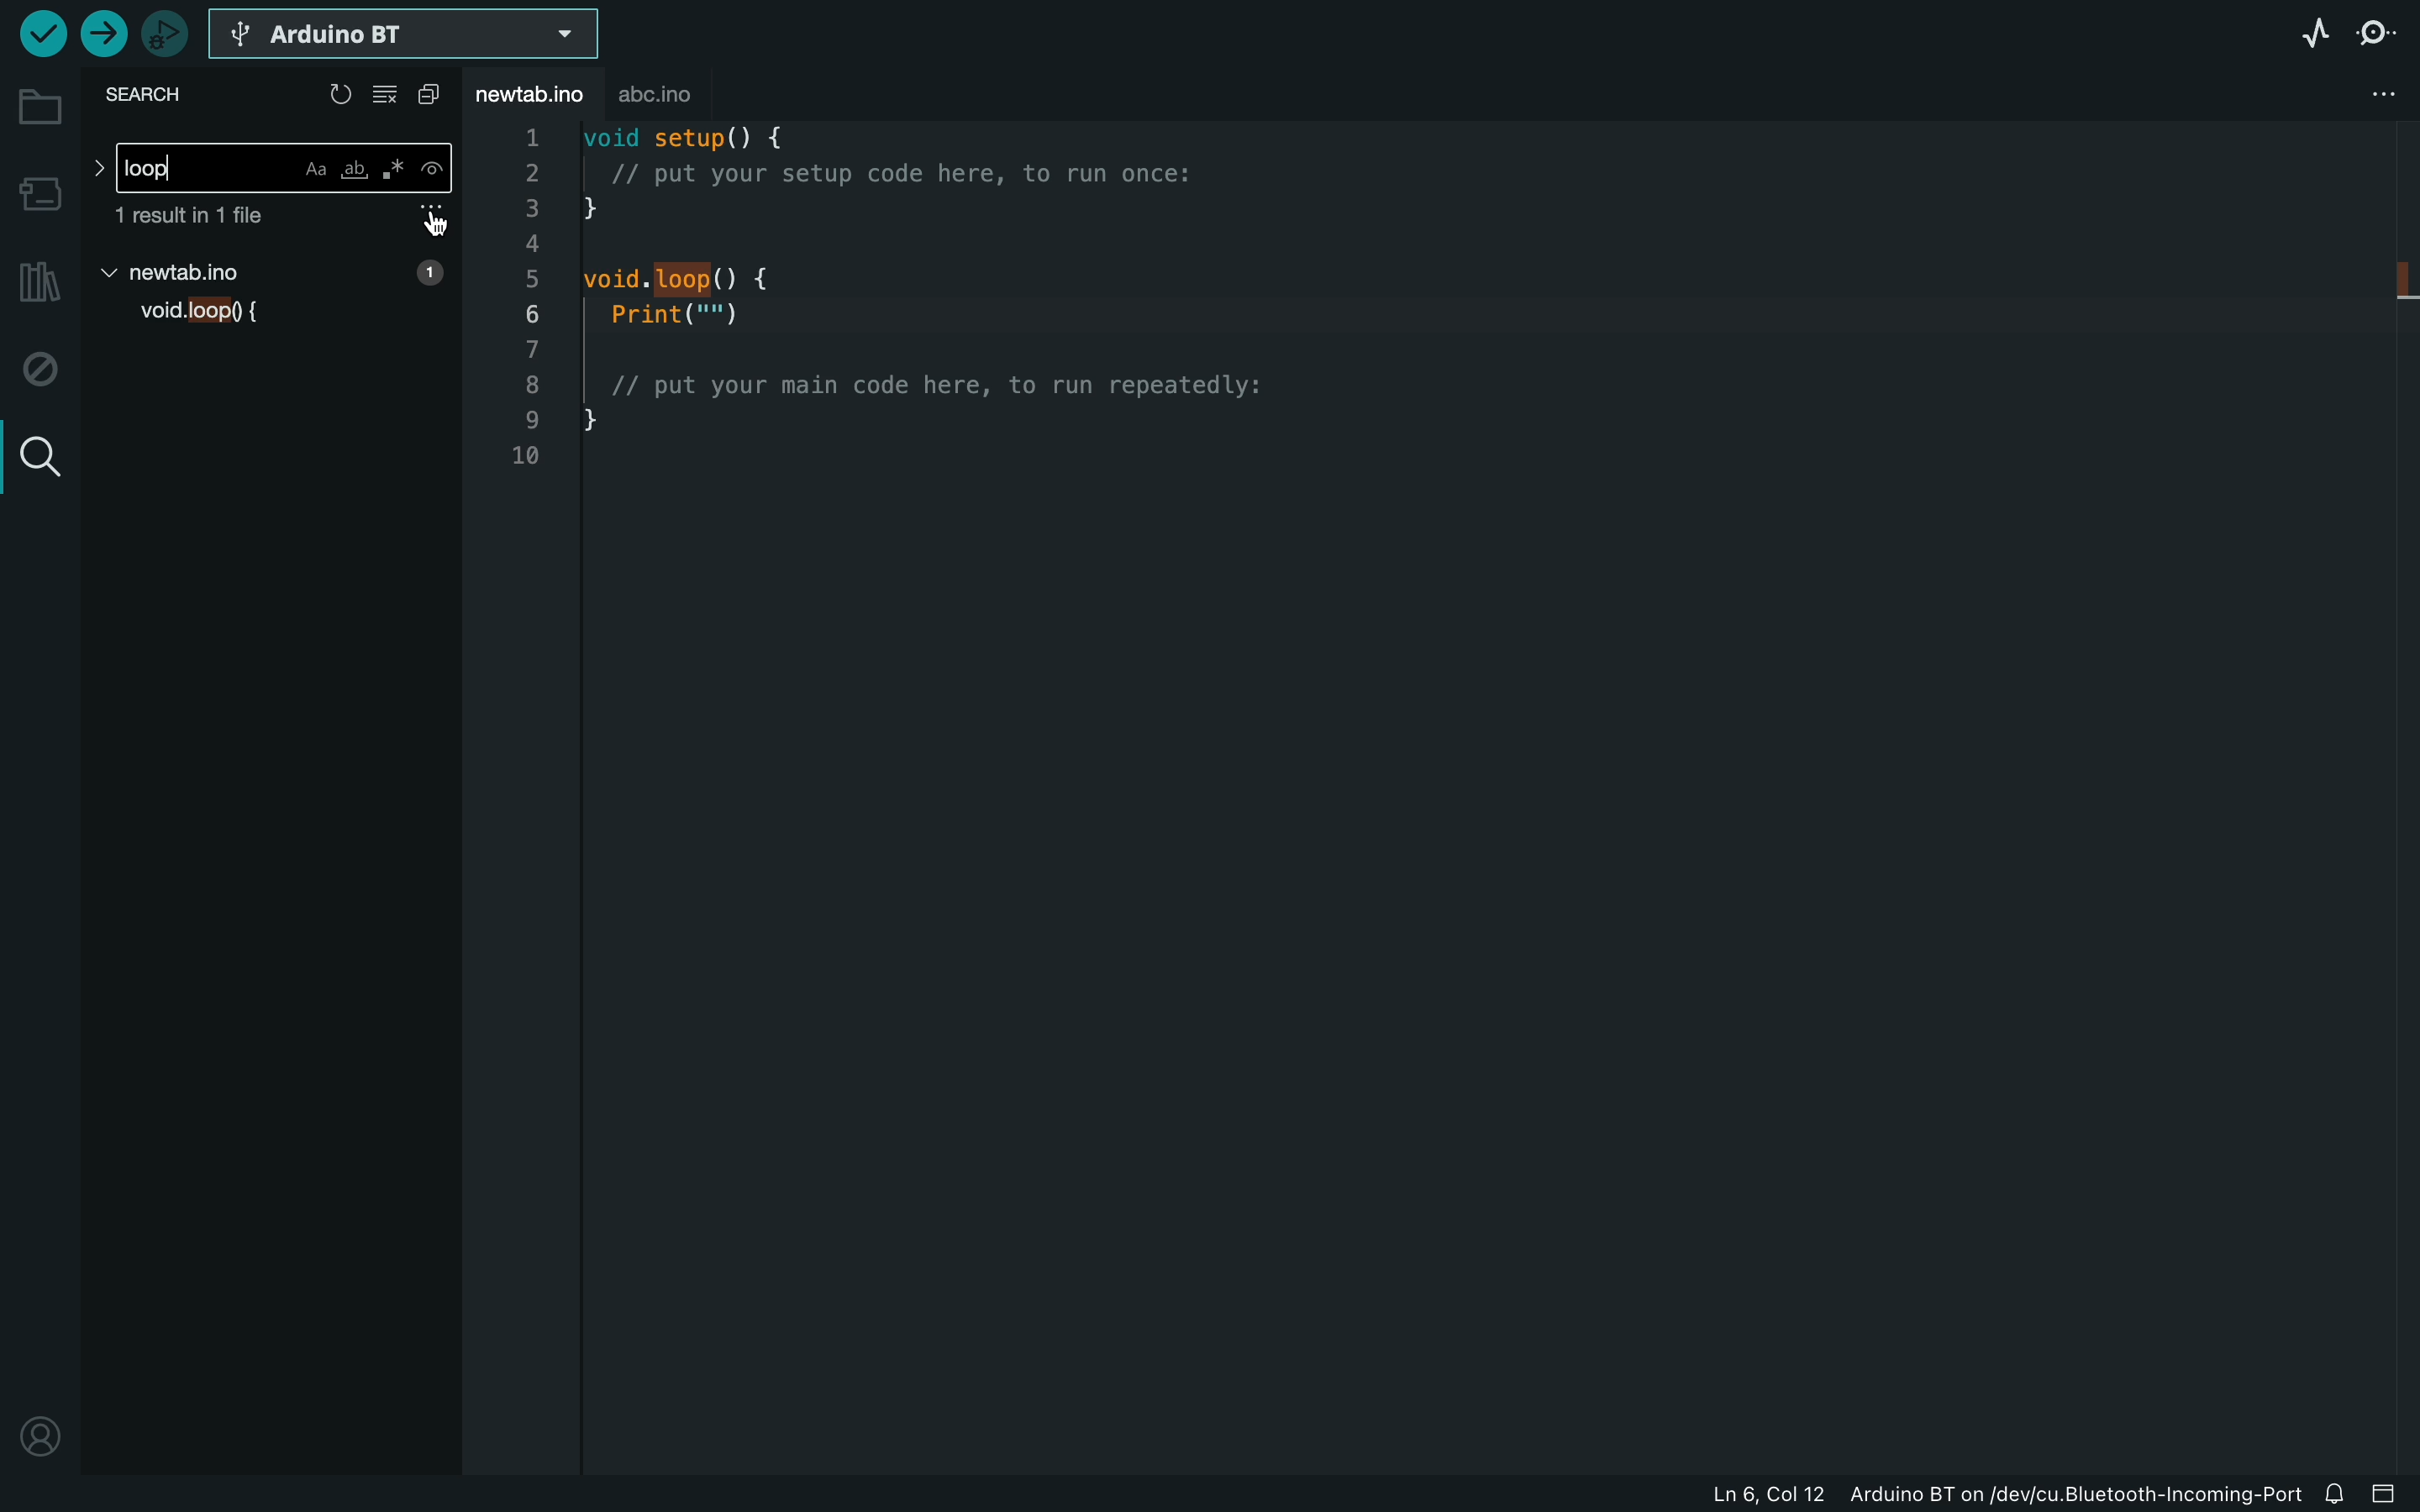  I want to click on board manager, so click(41, 193).